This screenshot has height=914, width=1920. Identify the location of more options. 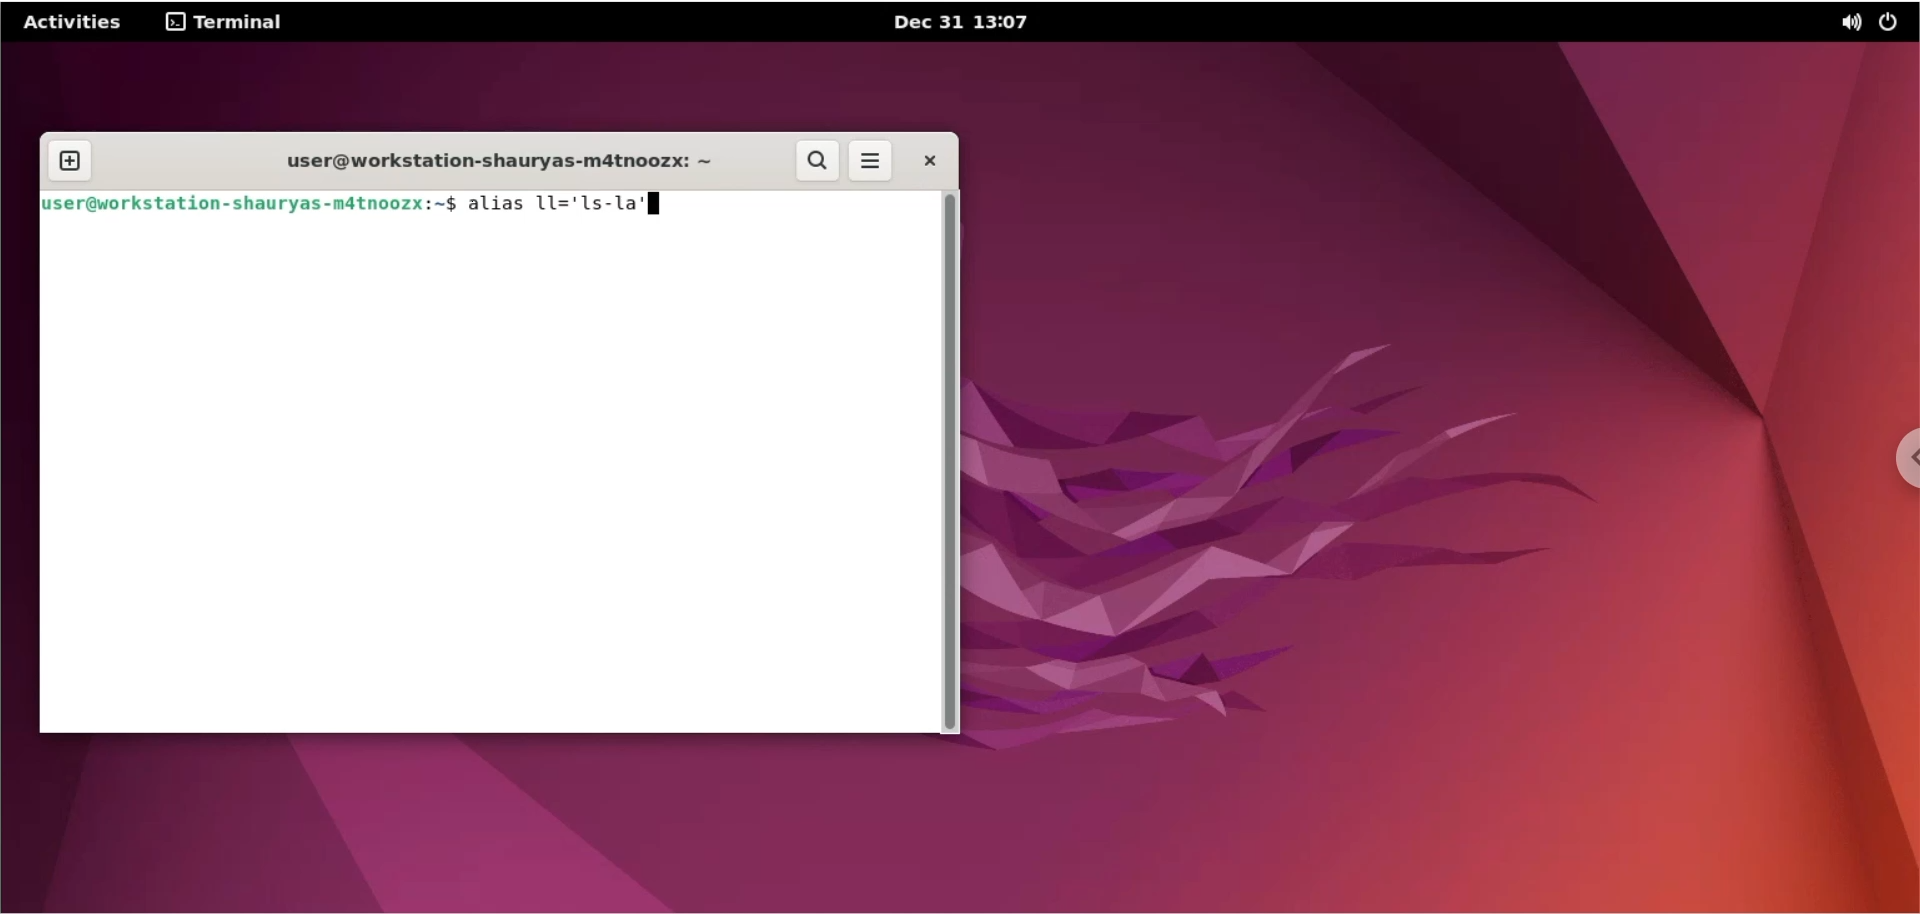
(868, 162).